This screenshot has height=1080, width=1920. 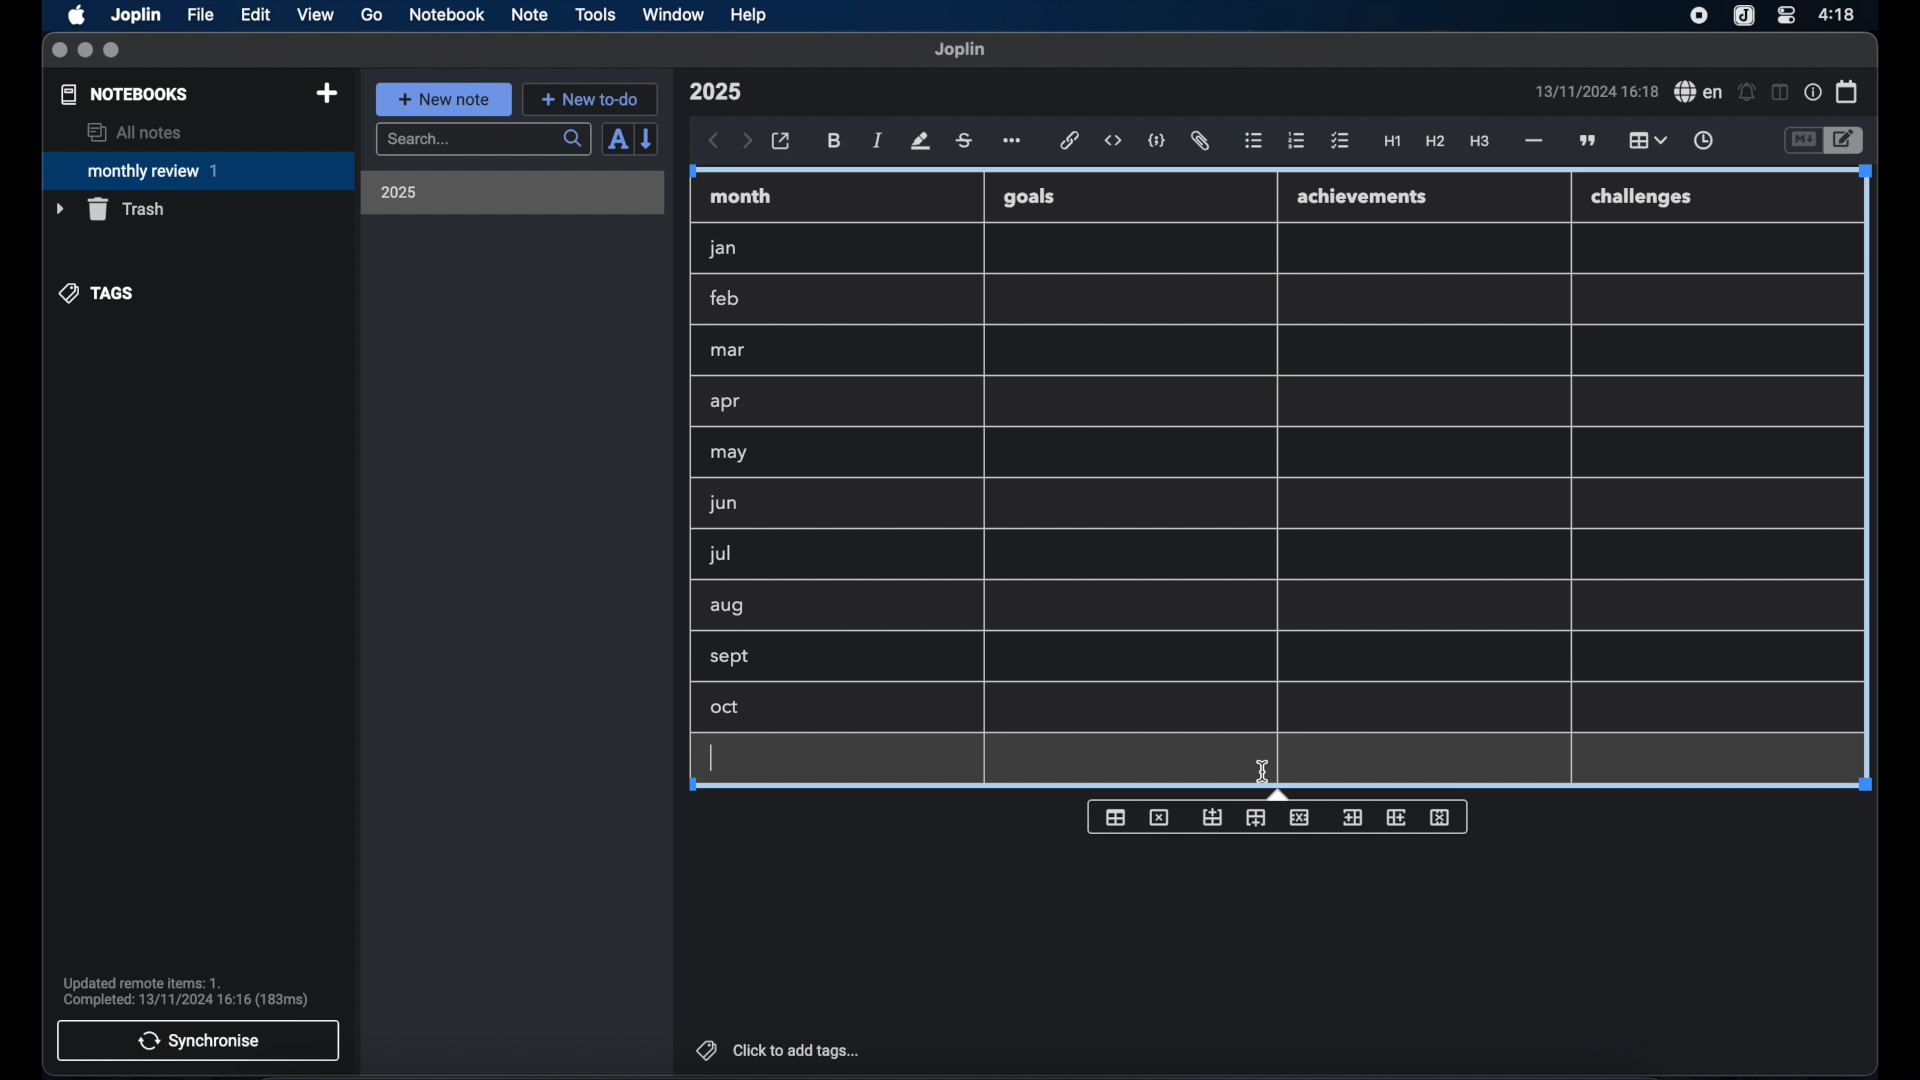 I want to click on forward, so click(x=747, y=142).